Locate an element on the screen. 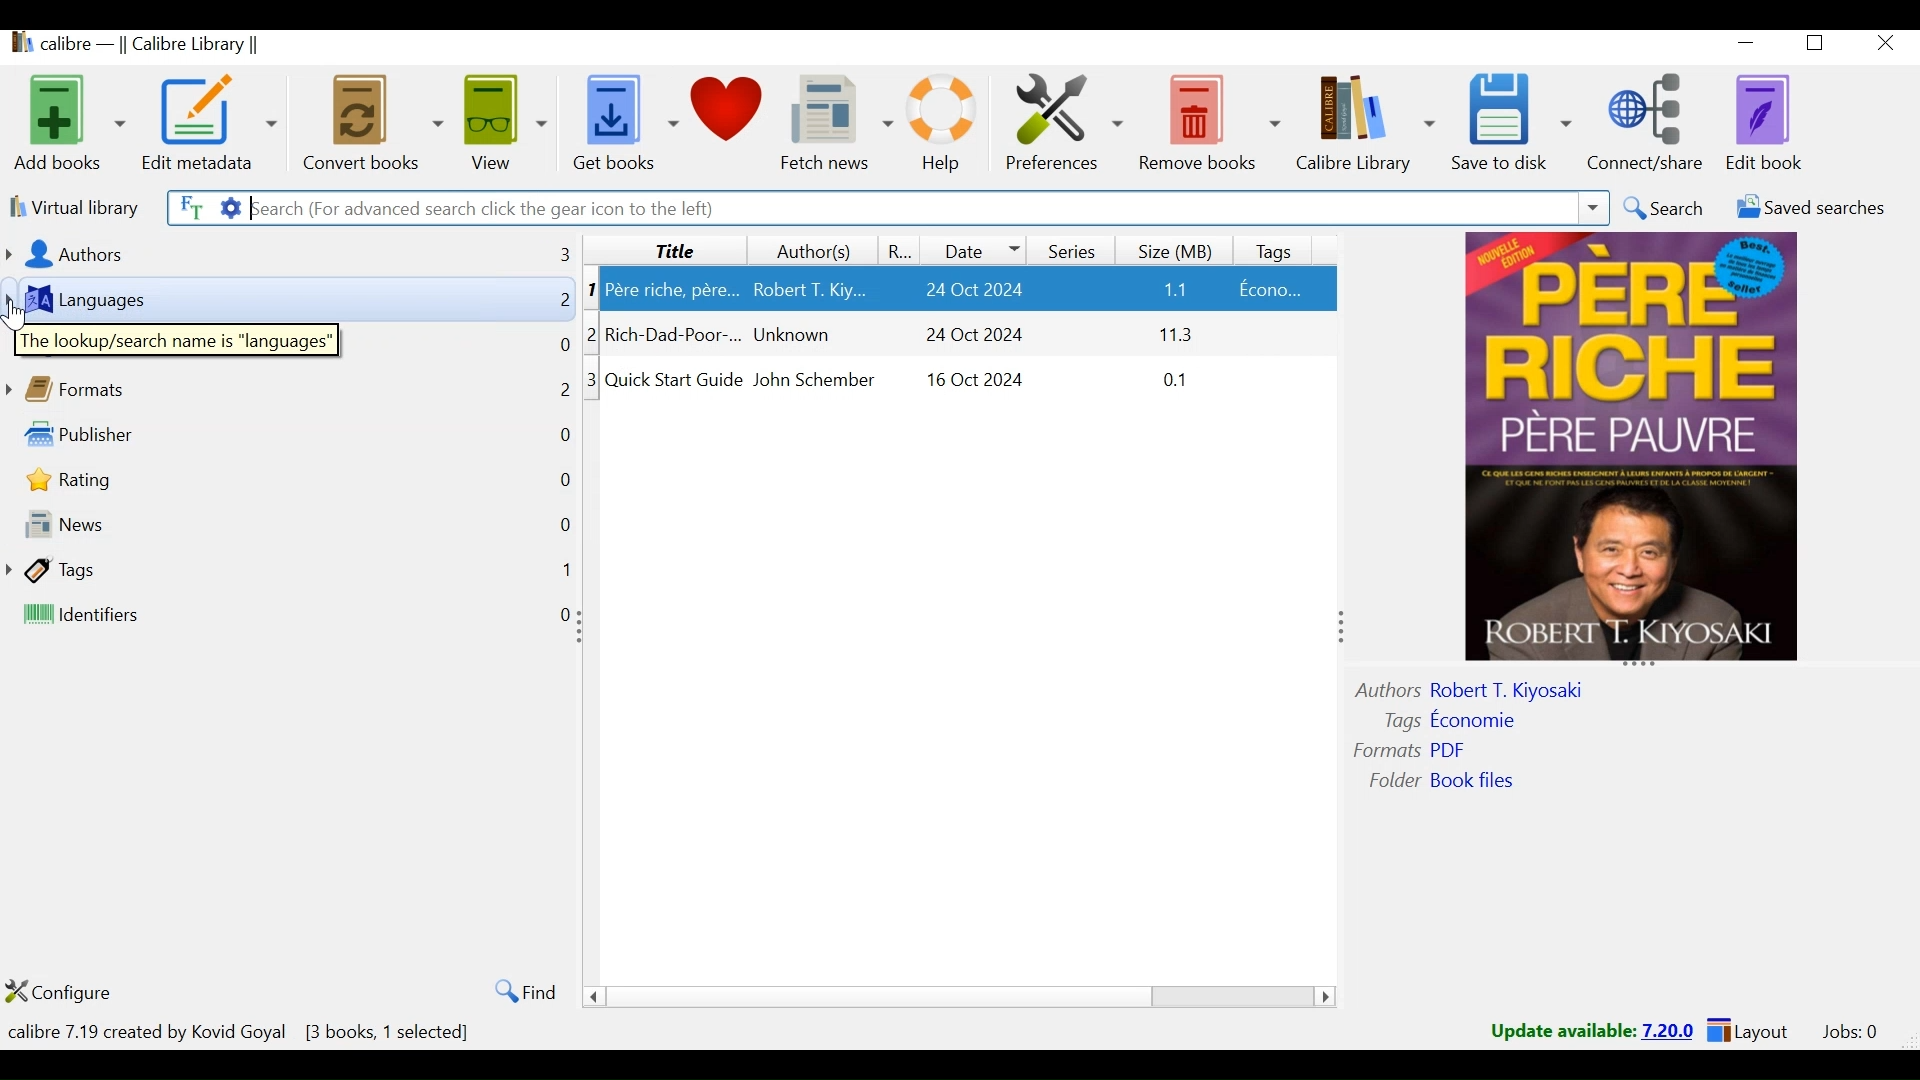 The width and height of the screenshot is (1920, 1080). 3 is located at coordinates (589, 380).